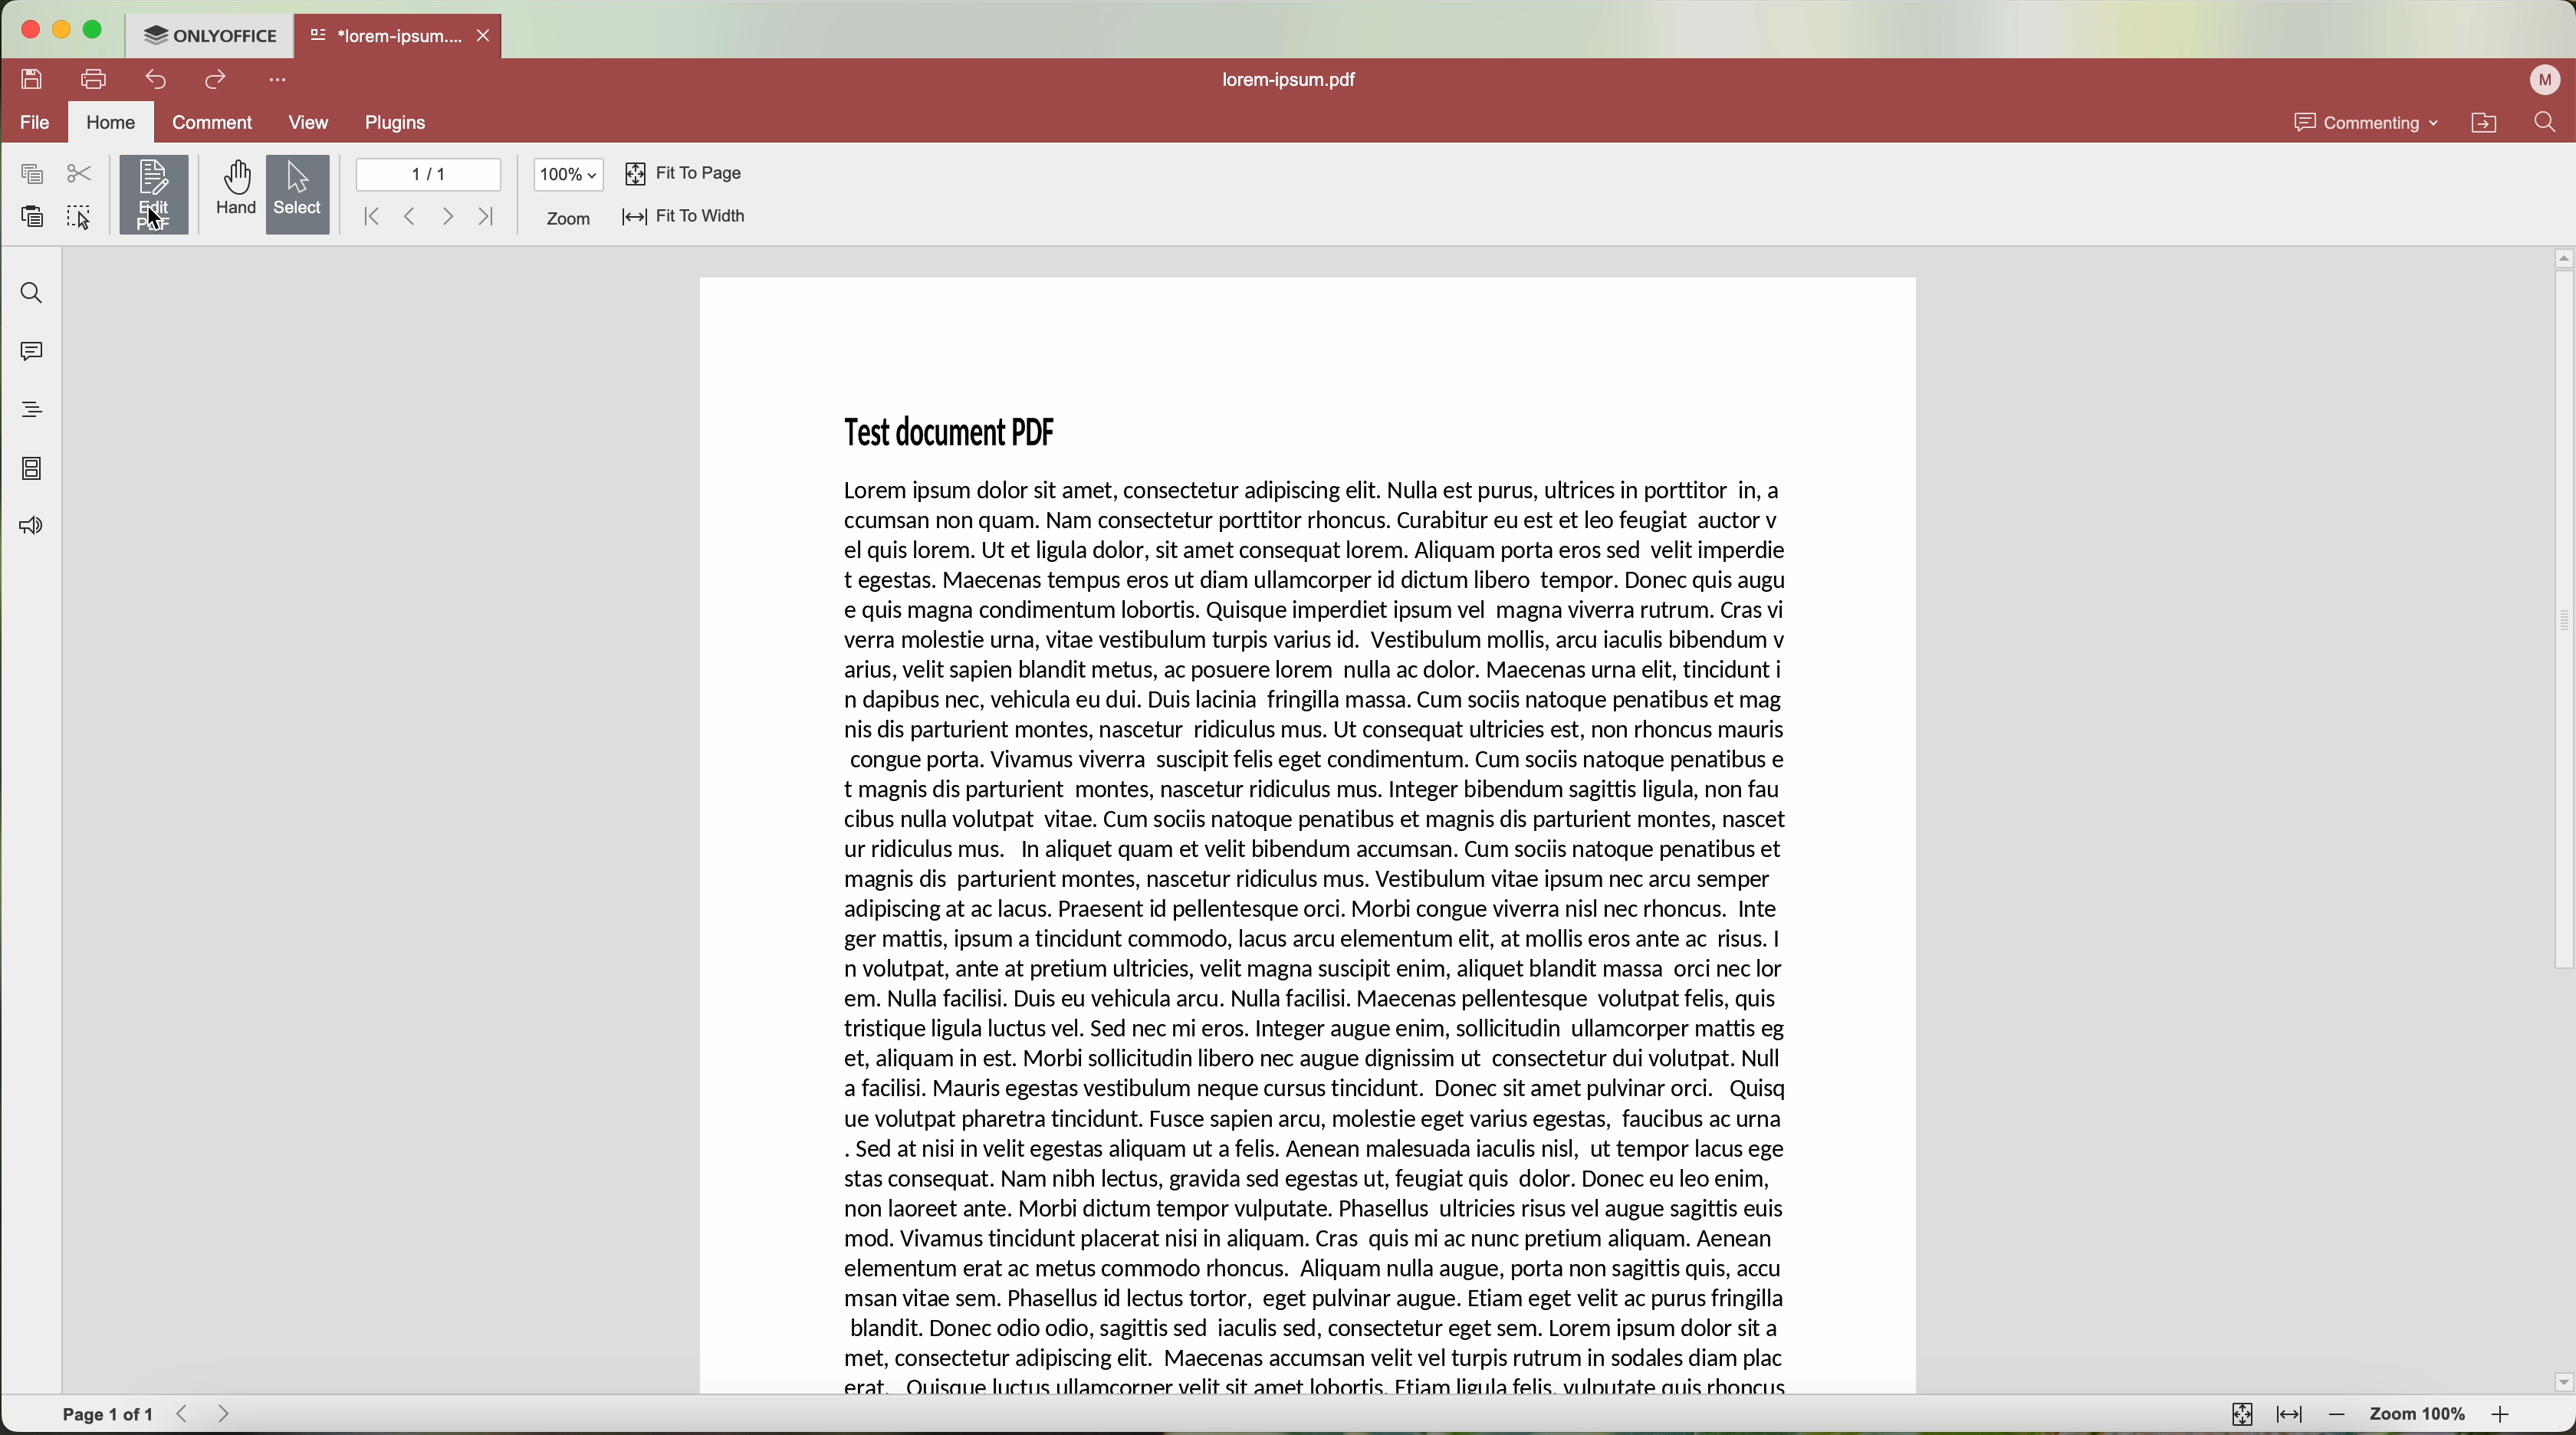  Describe the element at coordinates (28, 27) in the screenshot. I see `close program` at that location.